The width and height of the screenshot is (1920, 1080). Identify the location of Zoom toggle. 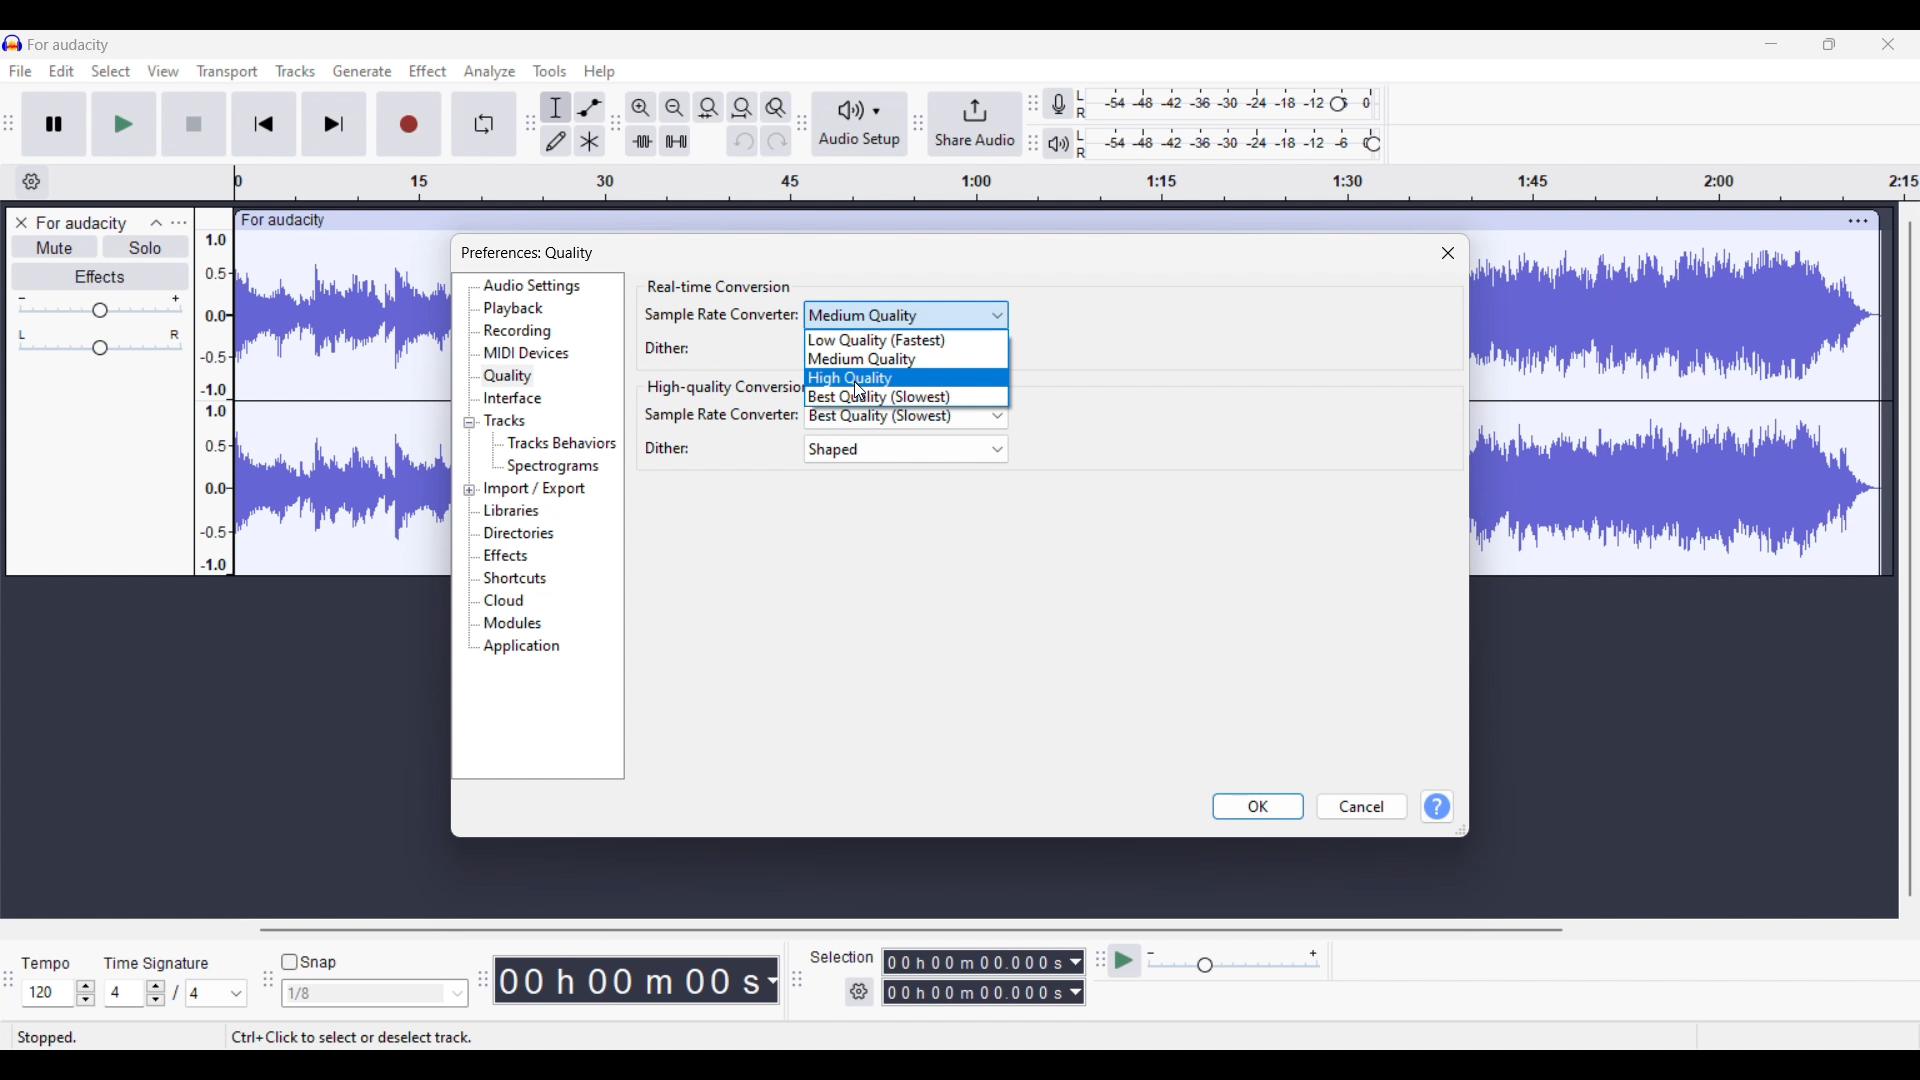
(776, 108).